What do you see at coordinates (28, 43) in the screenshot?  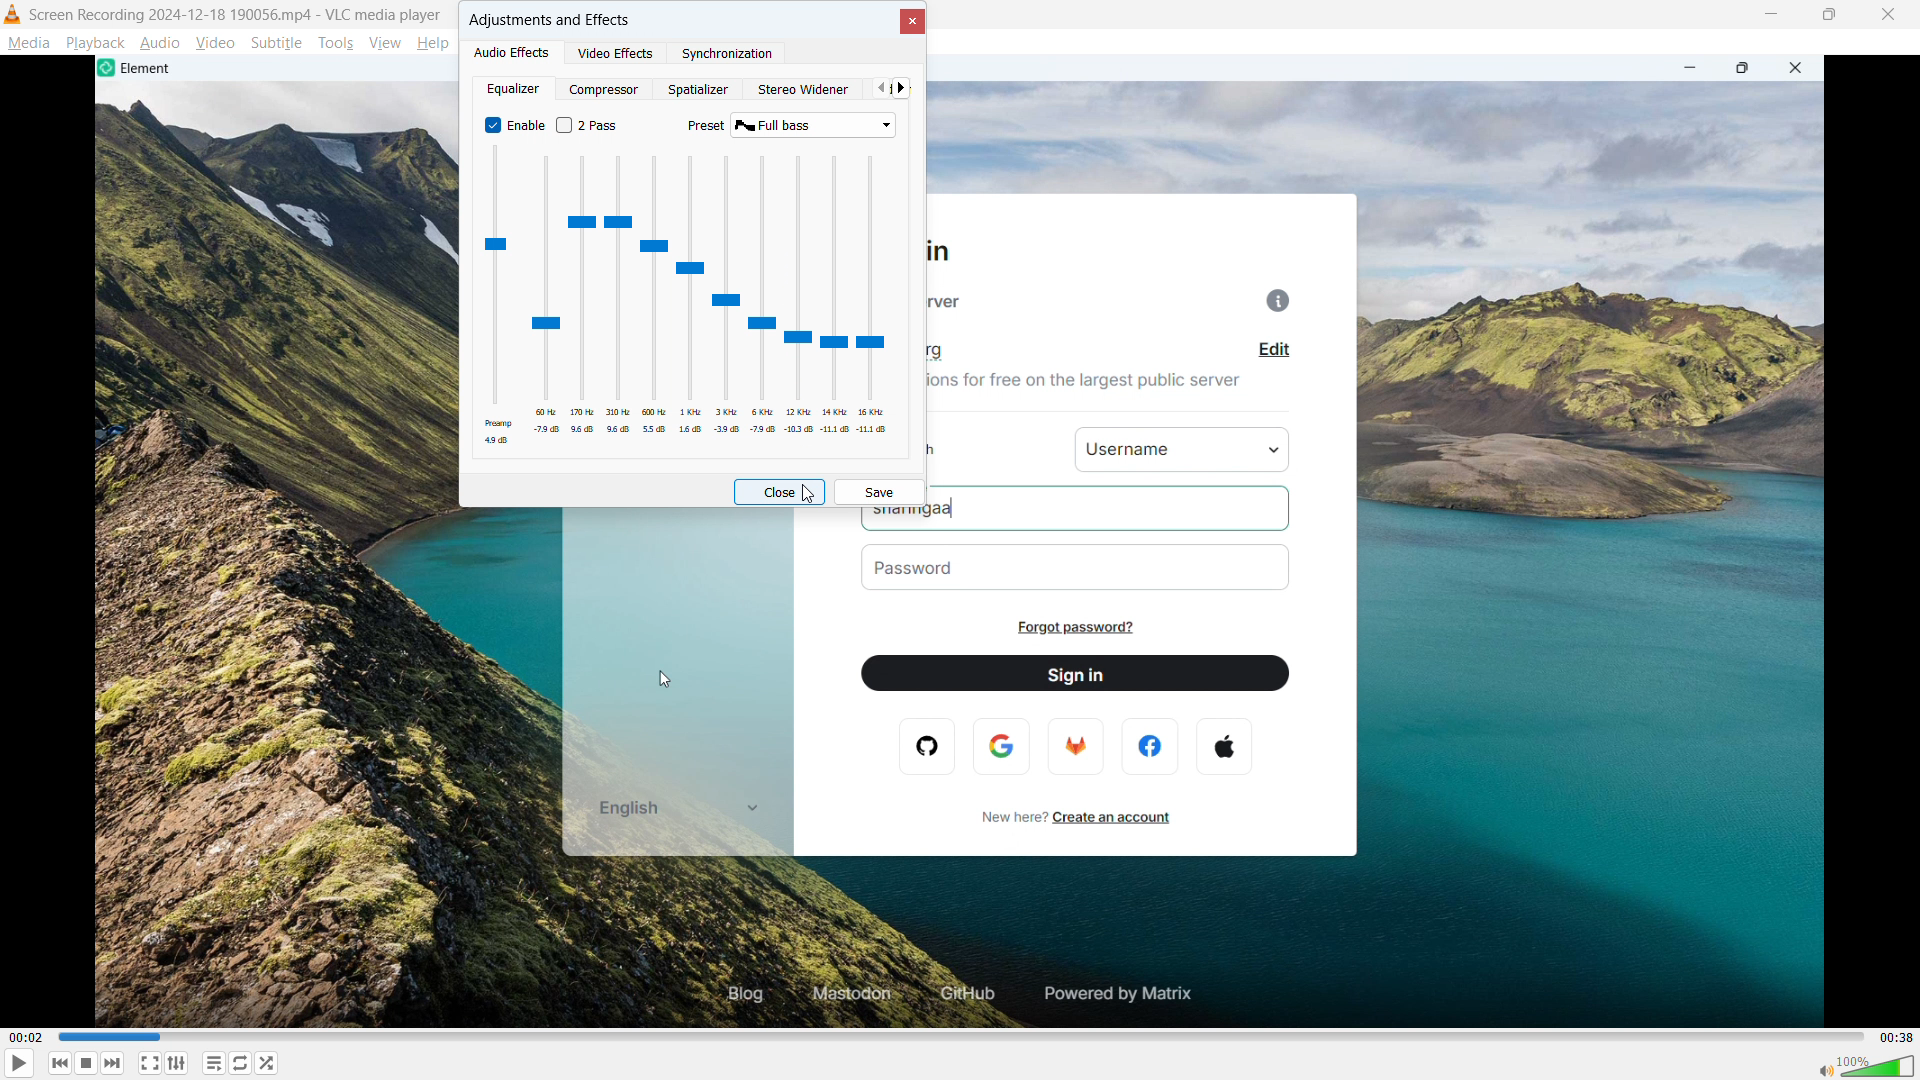 I see `Media ` at bounding box center [28, 43].